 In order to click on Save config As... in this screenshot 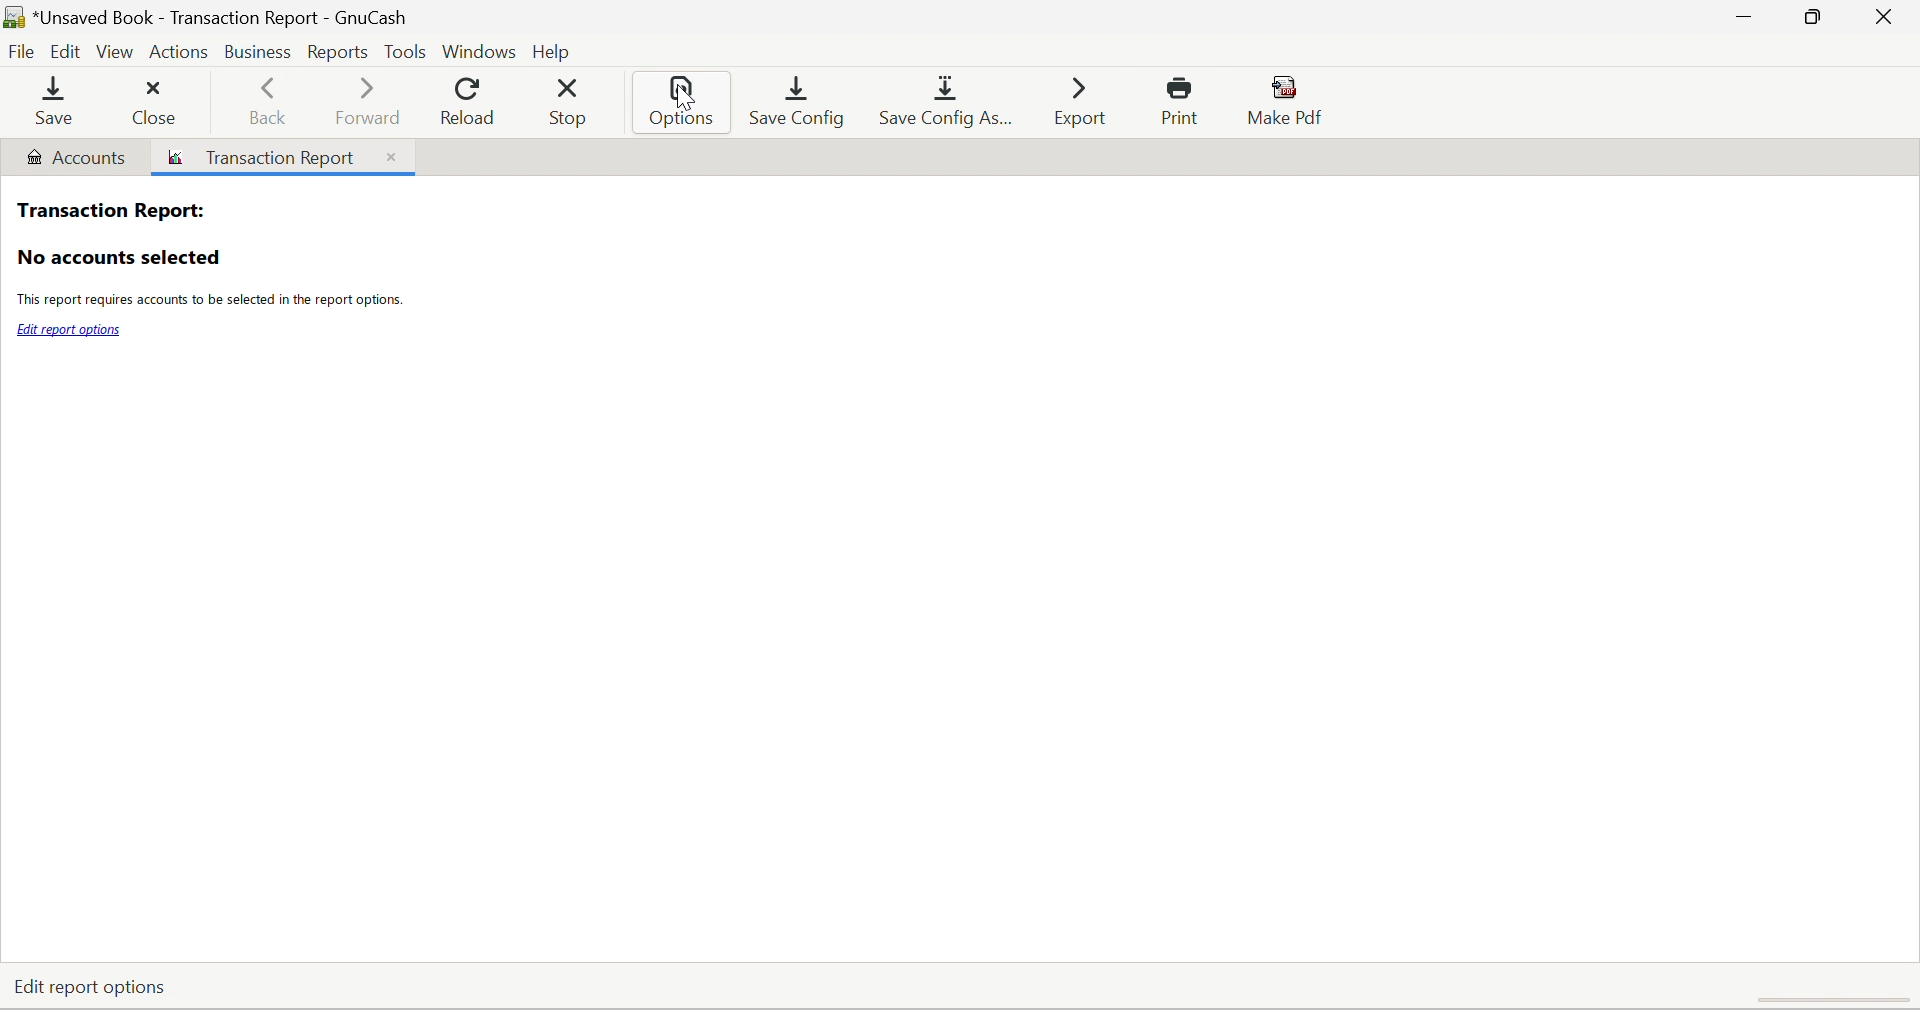, I will do `click(950, 104)`.